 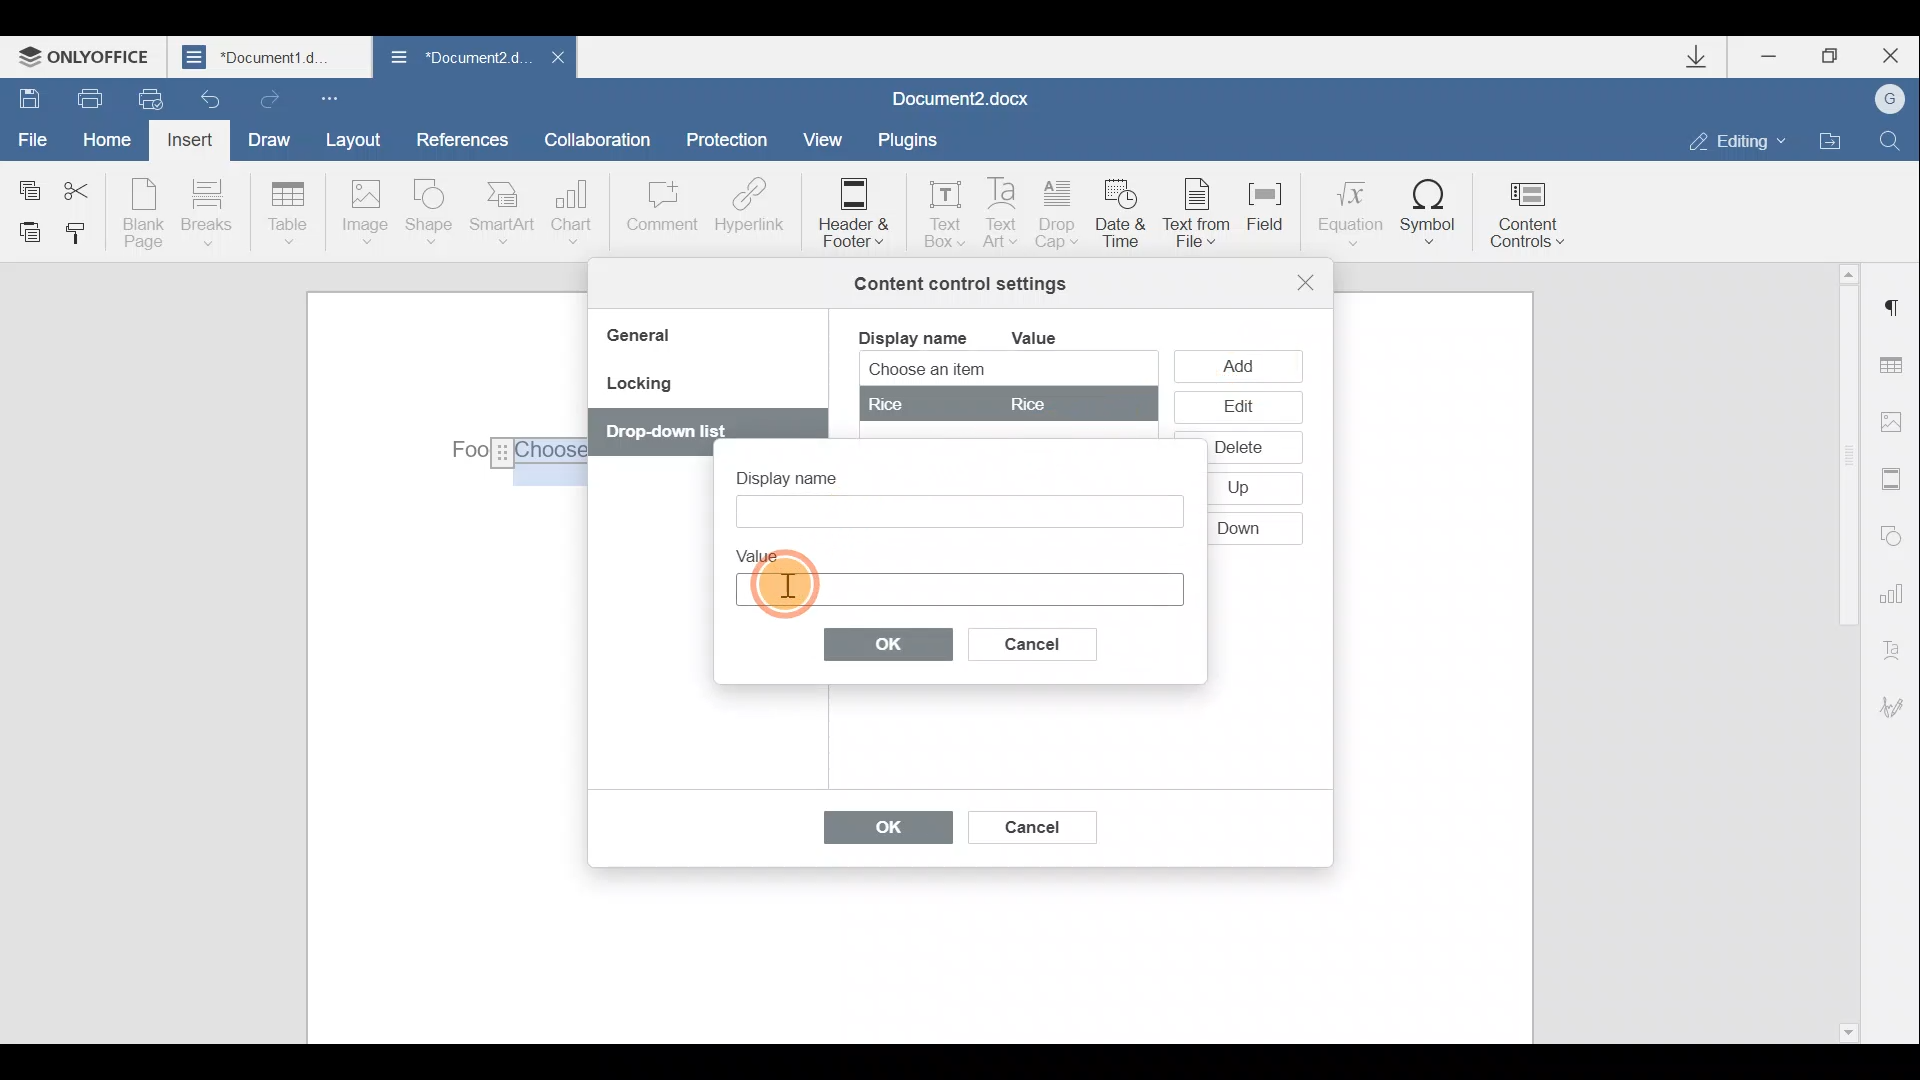 What do you see at coordinates (1895, 591) in the screenshot?
I see `Chart settings` at bounding box center [1895, 591].